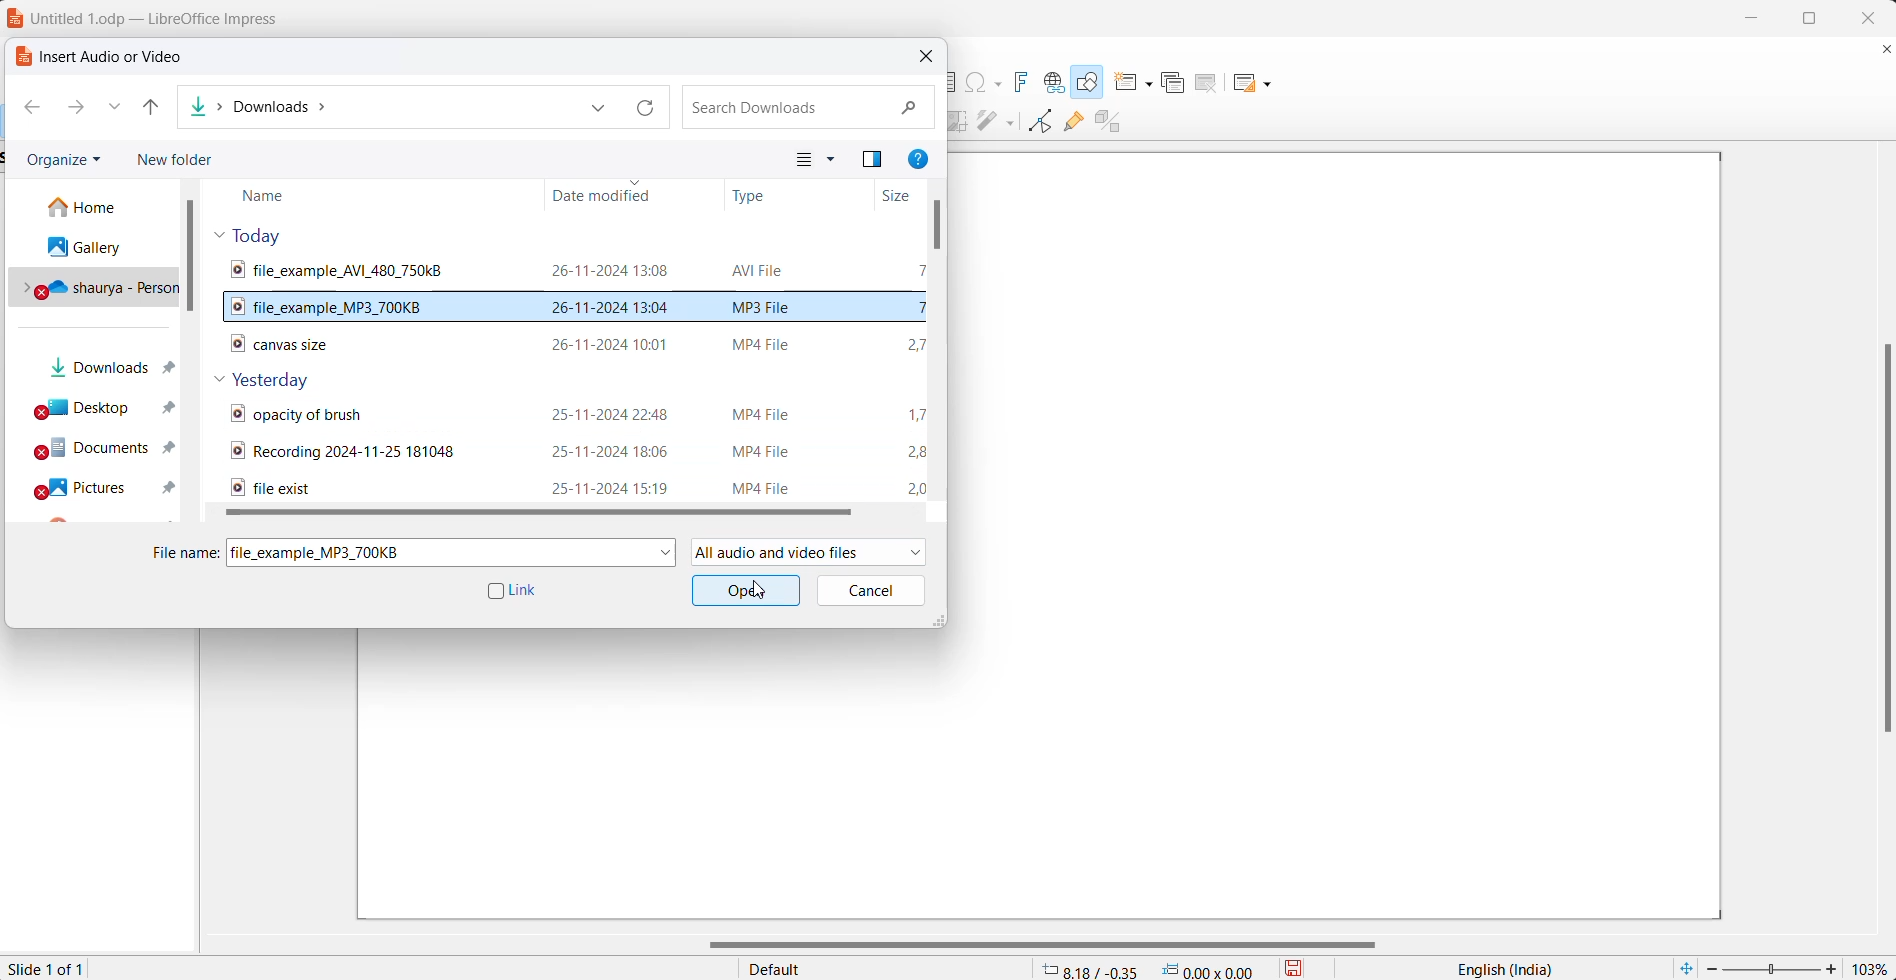 The width and height of the screenshot is (1896, 980). Describe the element at coordinates (770, 340) in the screenshot. I see `video file format` at that location.